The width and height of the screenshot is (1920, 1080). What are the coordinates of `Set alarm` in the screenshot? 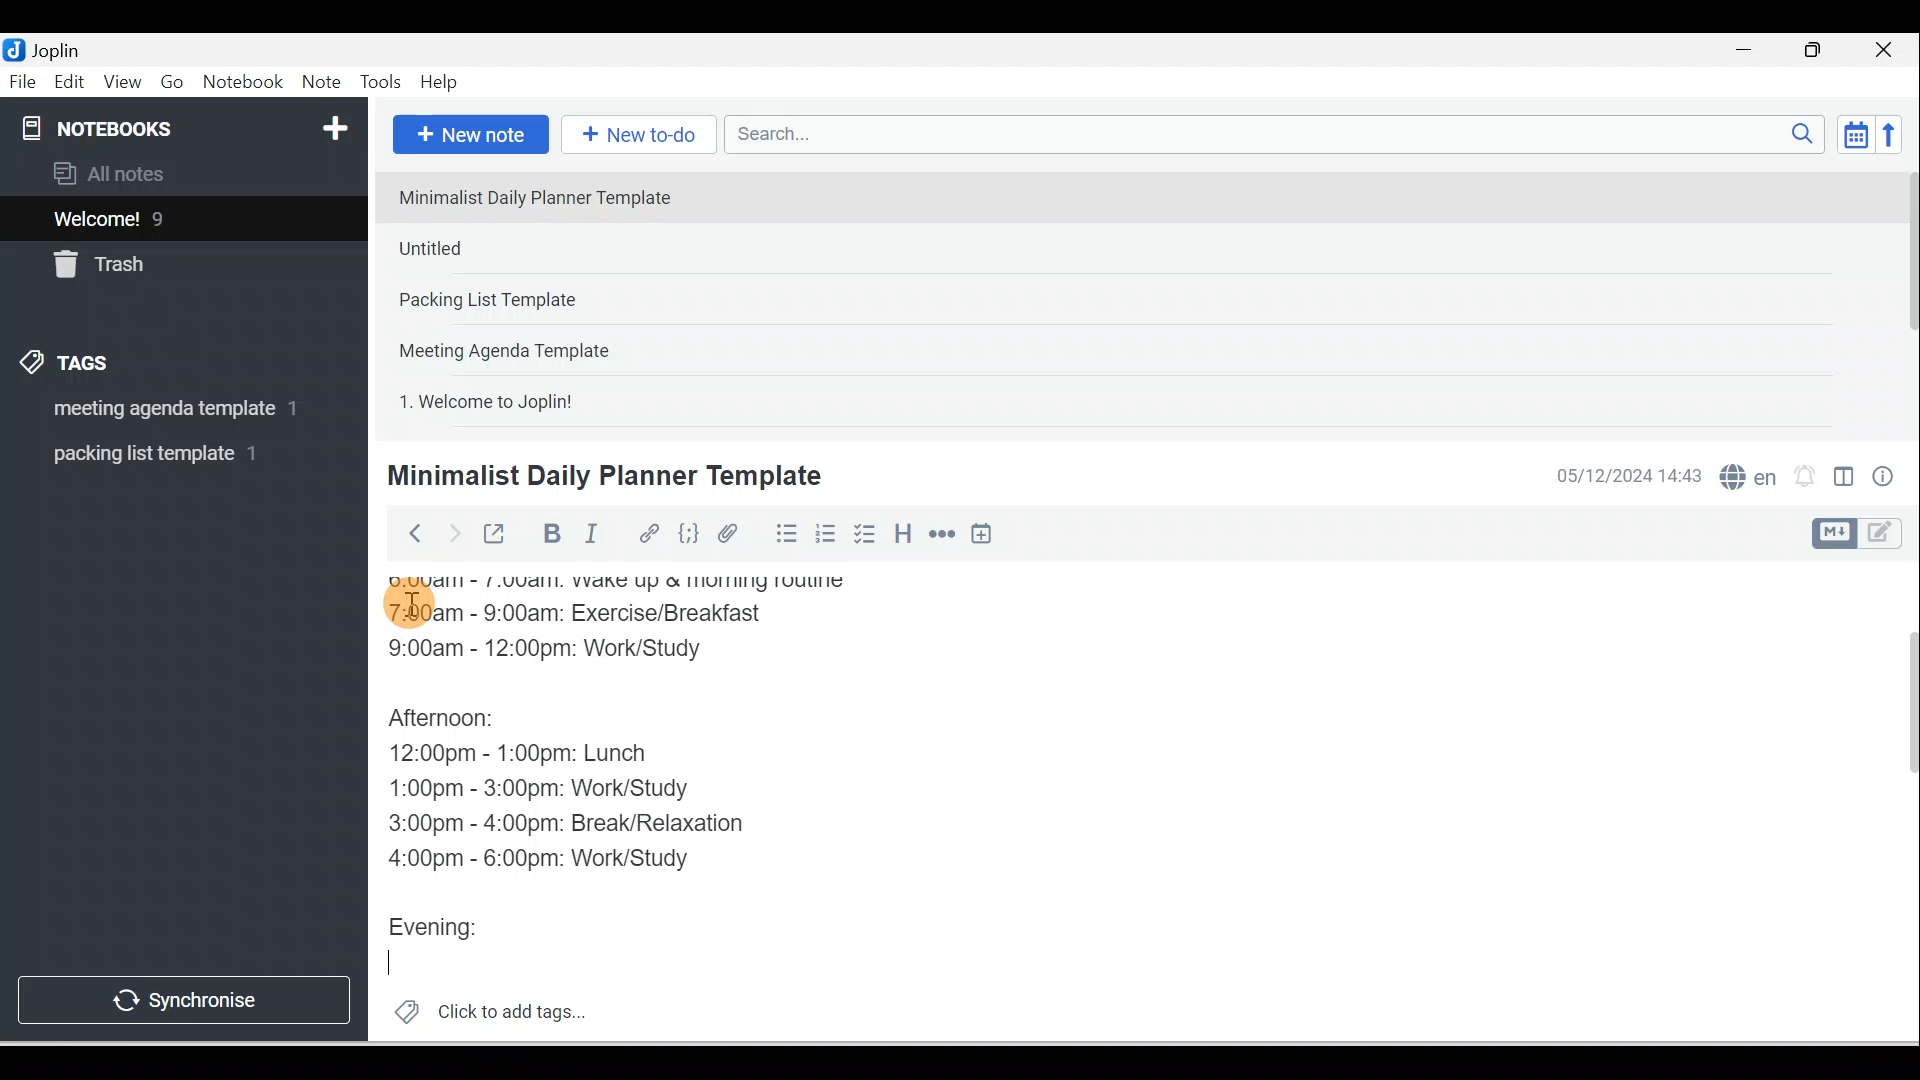 It's located at (1802, 477).